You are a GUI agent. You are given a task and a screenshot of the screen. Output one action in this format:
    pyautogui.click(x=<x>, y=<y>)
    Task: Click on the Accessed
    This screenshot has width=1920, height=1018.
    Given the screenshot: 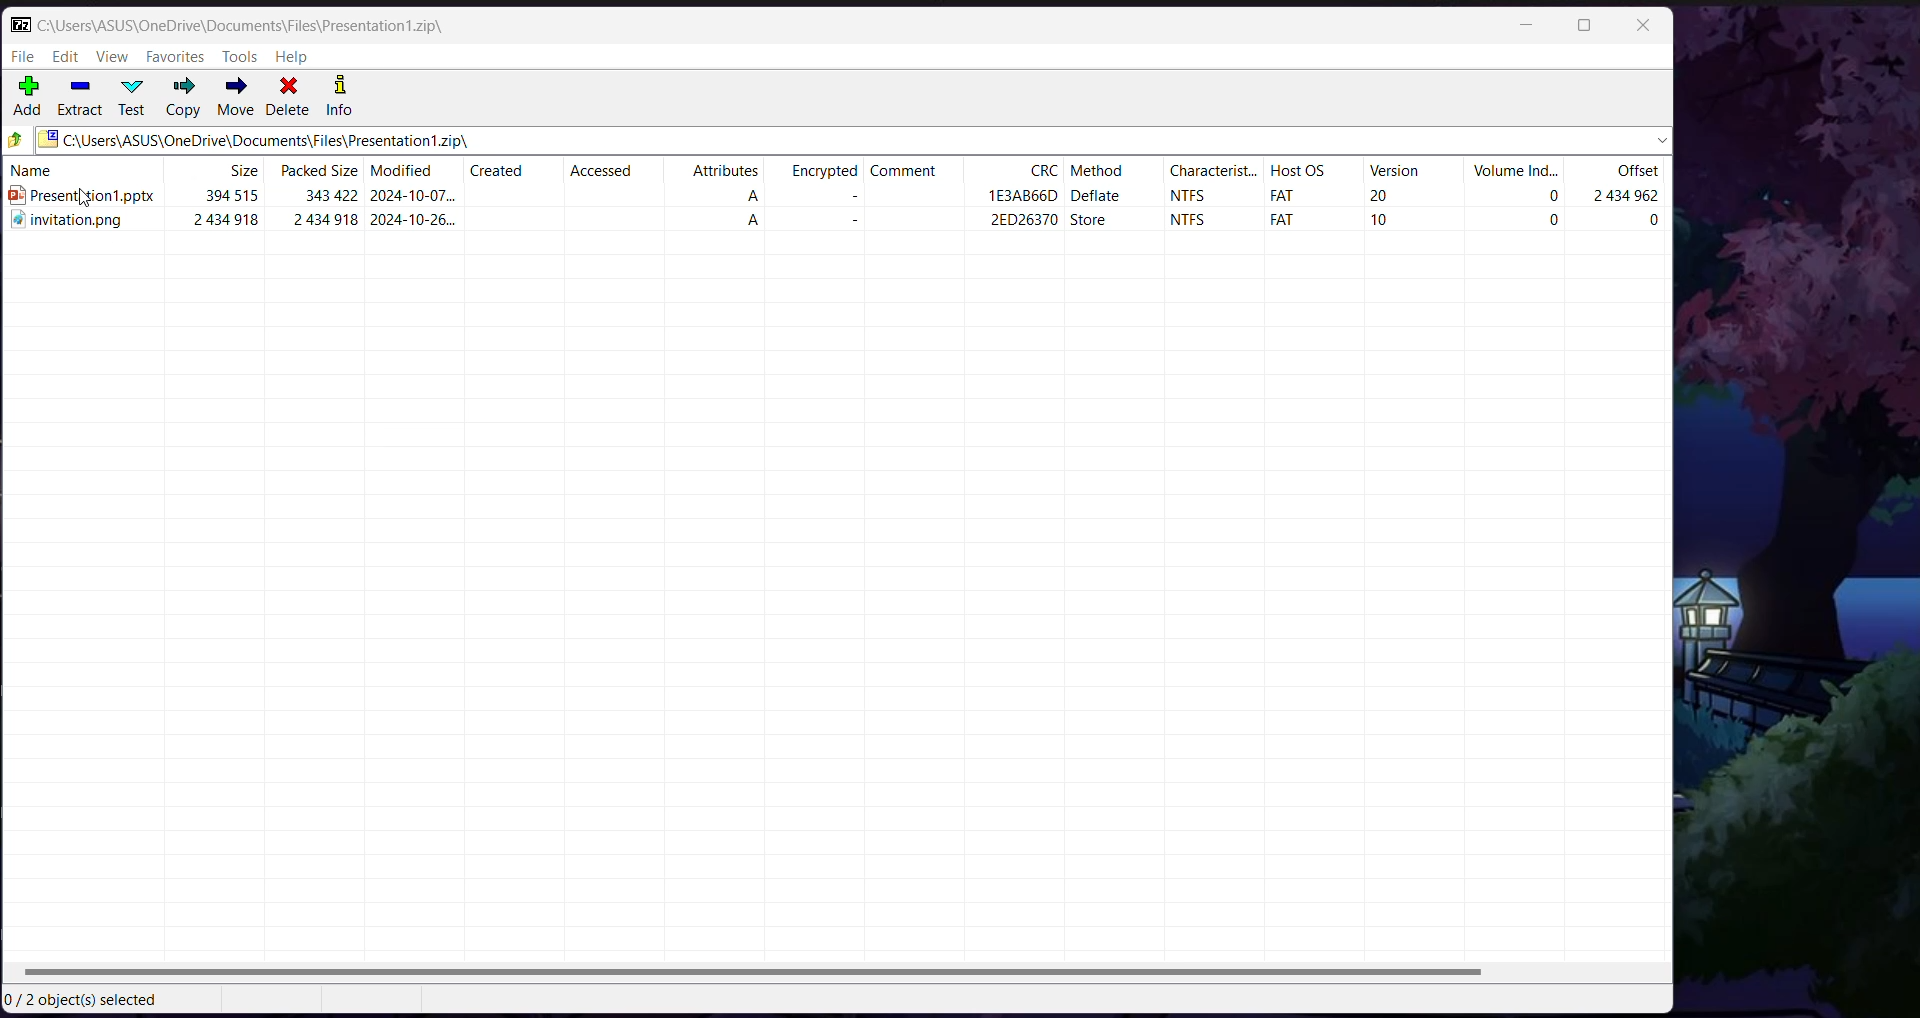 What is the action you would take?
    pyautogui.click(x=601, y=173)
    